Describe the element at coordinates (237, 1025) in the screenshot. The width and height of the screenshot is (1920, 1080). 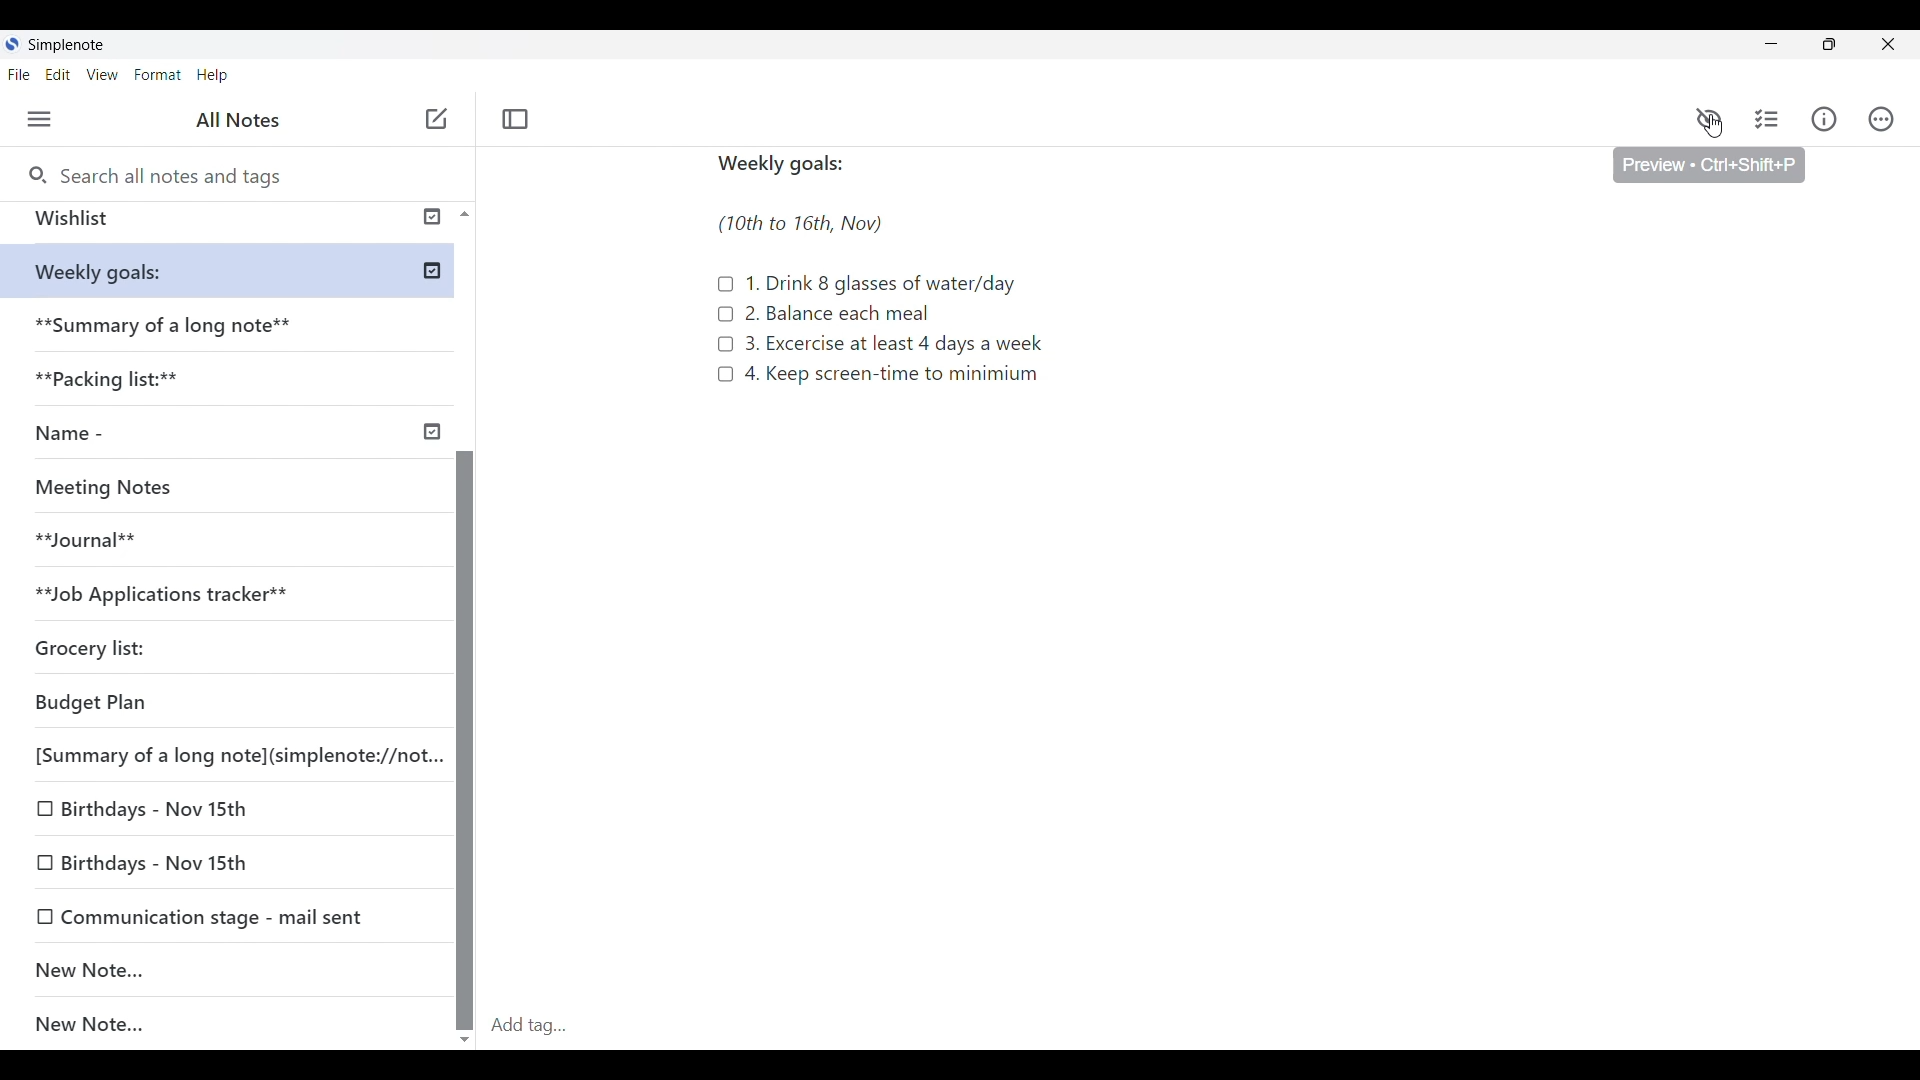
I see `New note...` at that location.